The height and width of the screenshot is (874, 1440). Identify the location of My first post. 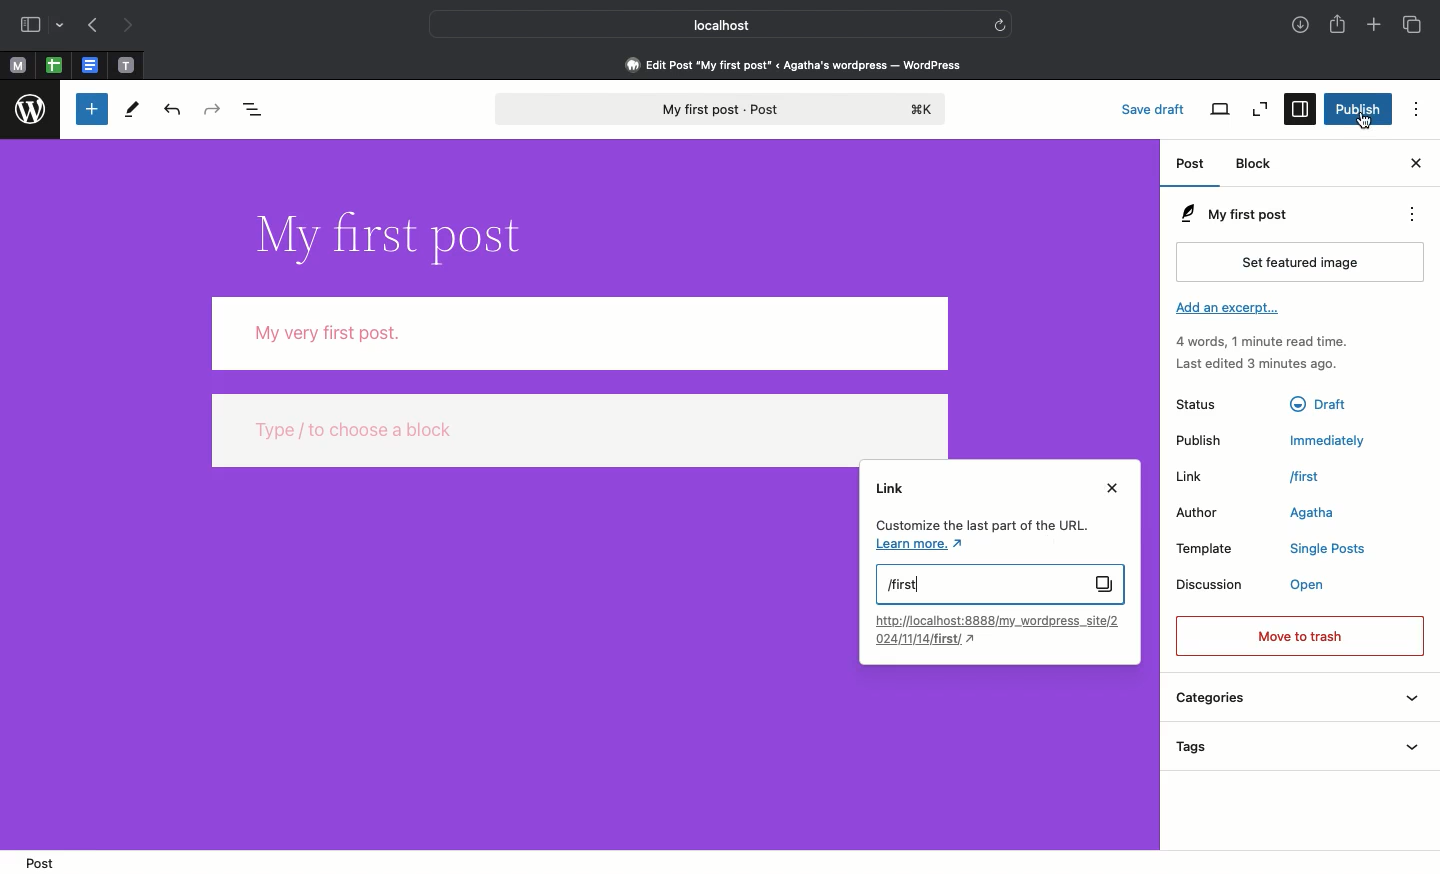
(999, 584).